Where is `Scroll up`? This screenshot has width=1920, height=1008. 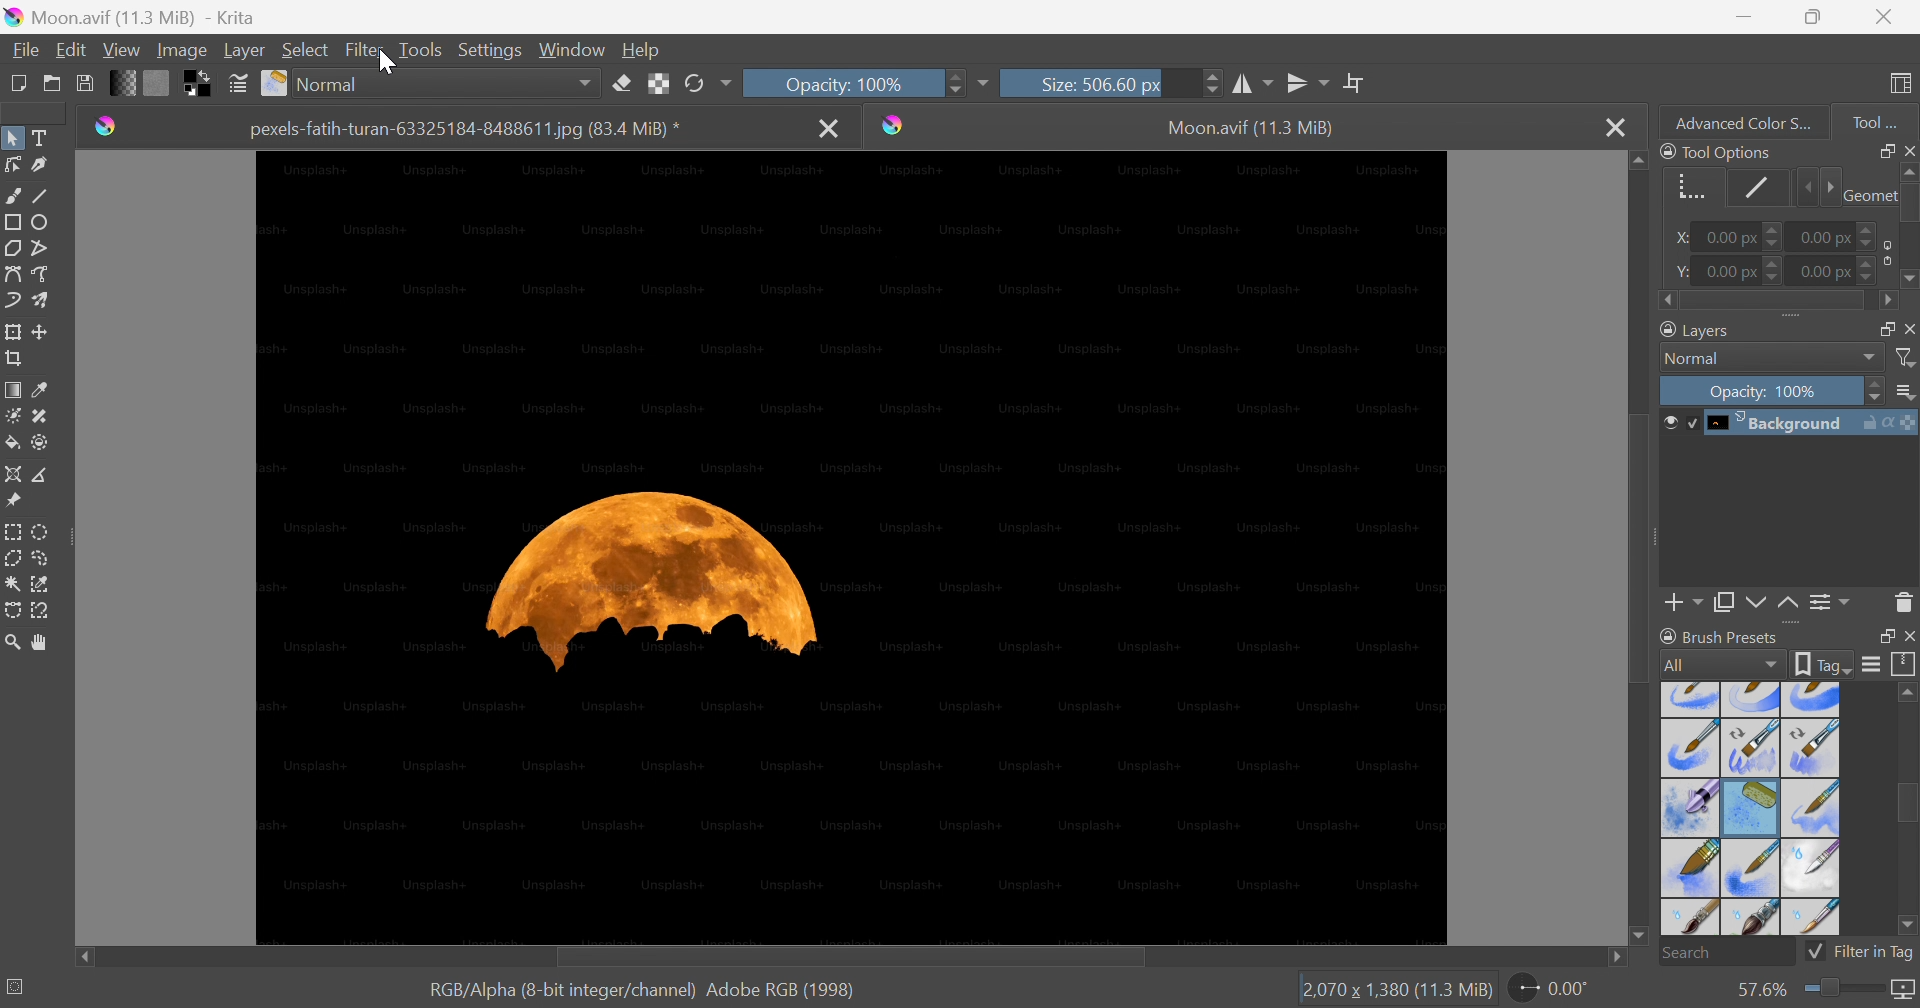
Scroll up is located at coordinates (1908, 691).